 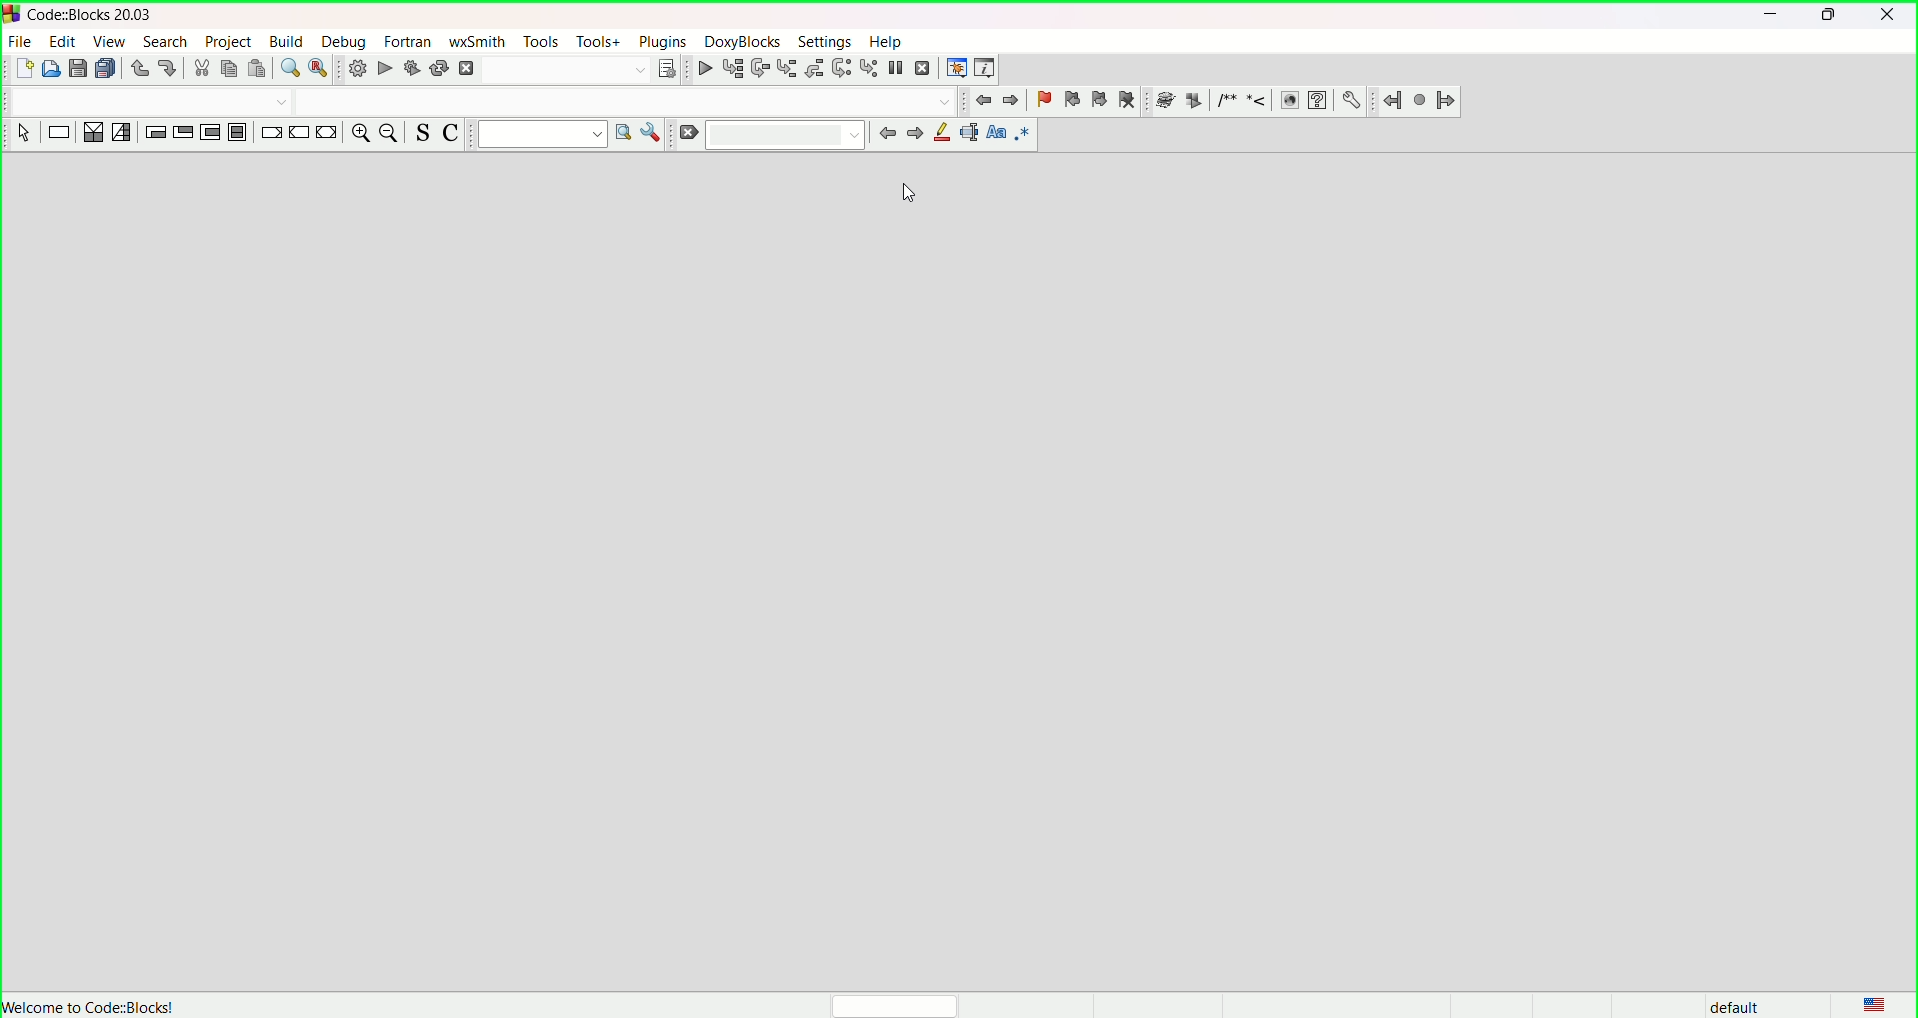 I want to click on Insert line, so click(x=1255, y=101).